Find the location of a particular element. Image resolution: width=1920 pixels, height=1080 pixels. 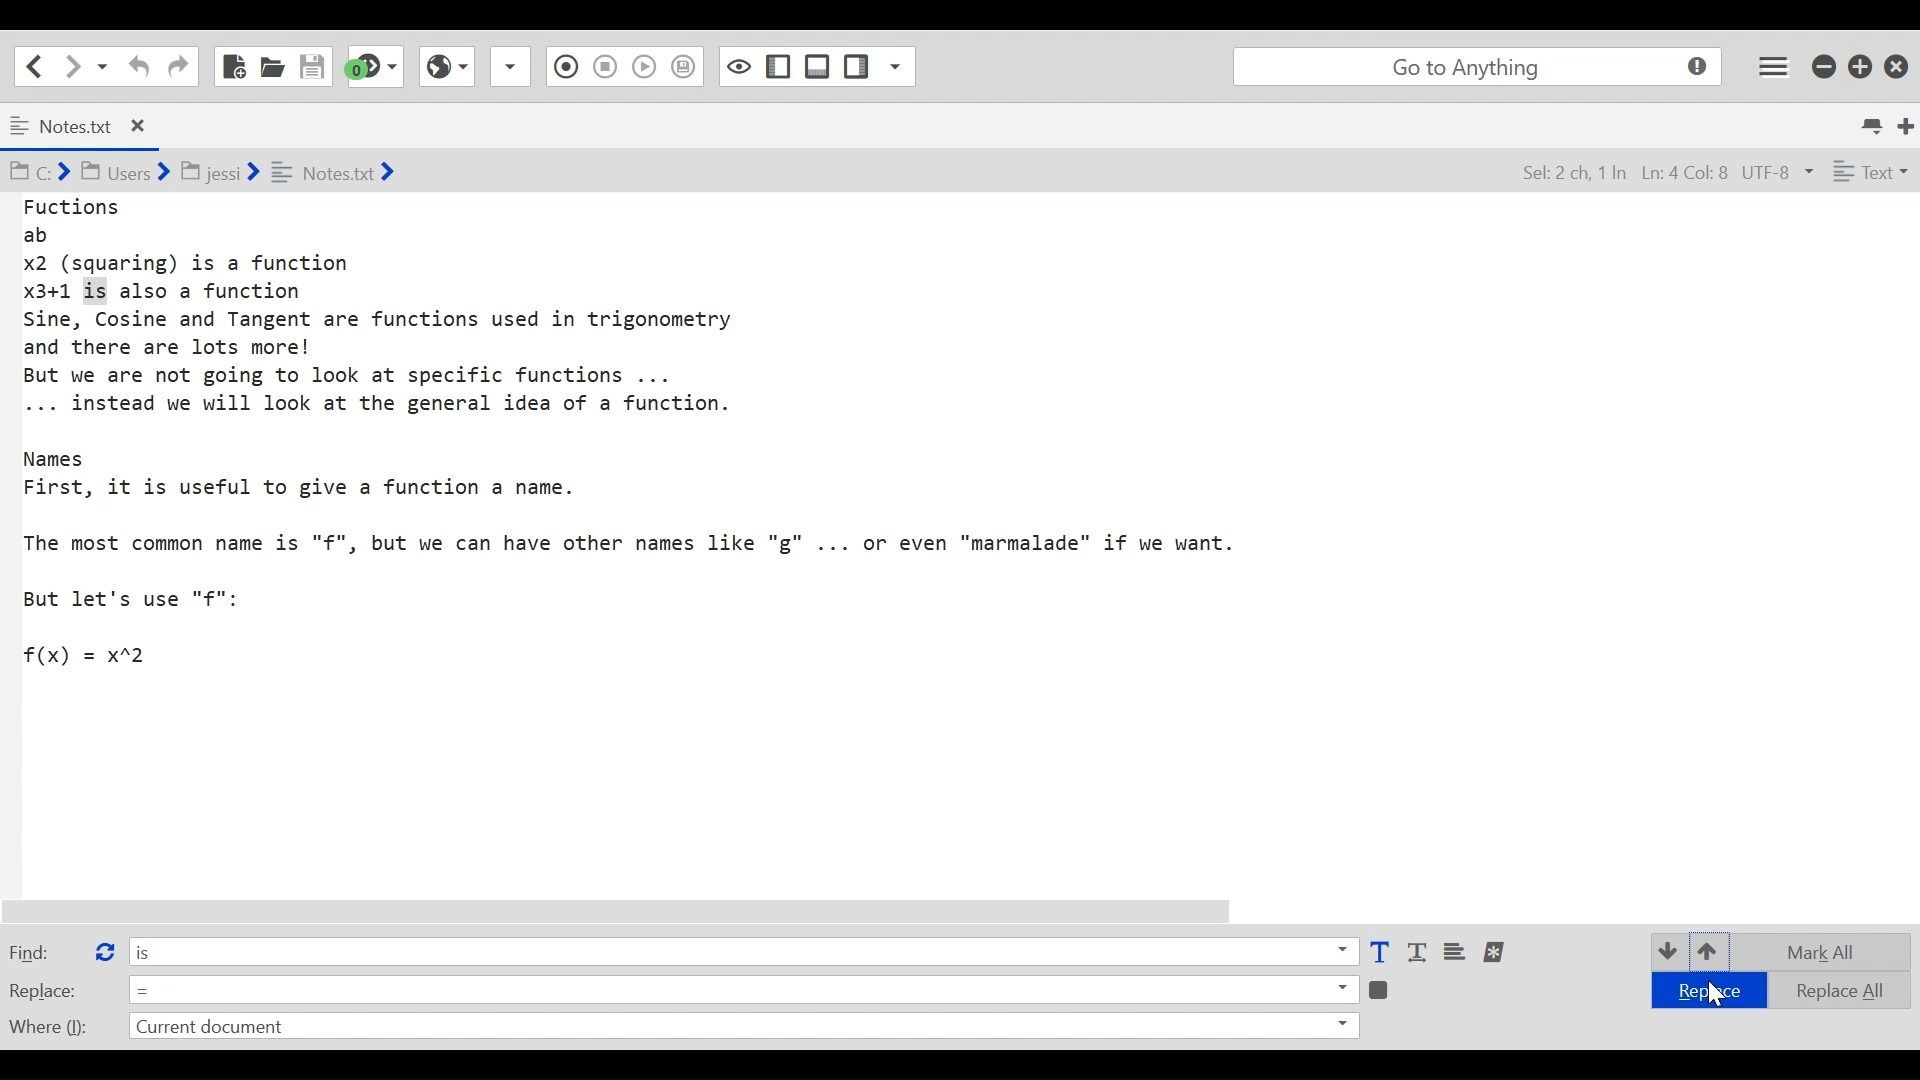

Restore is located at coordinates (1861, 65).